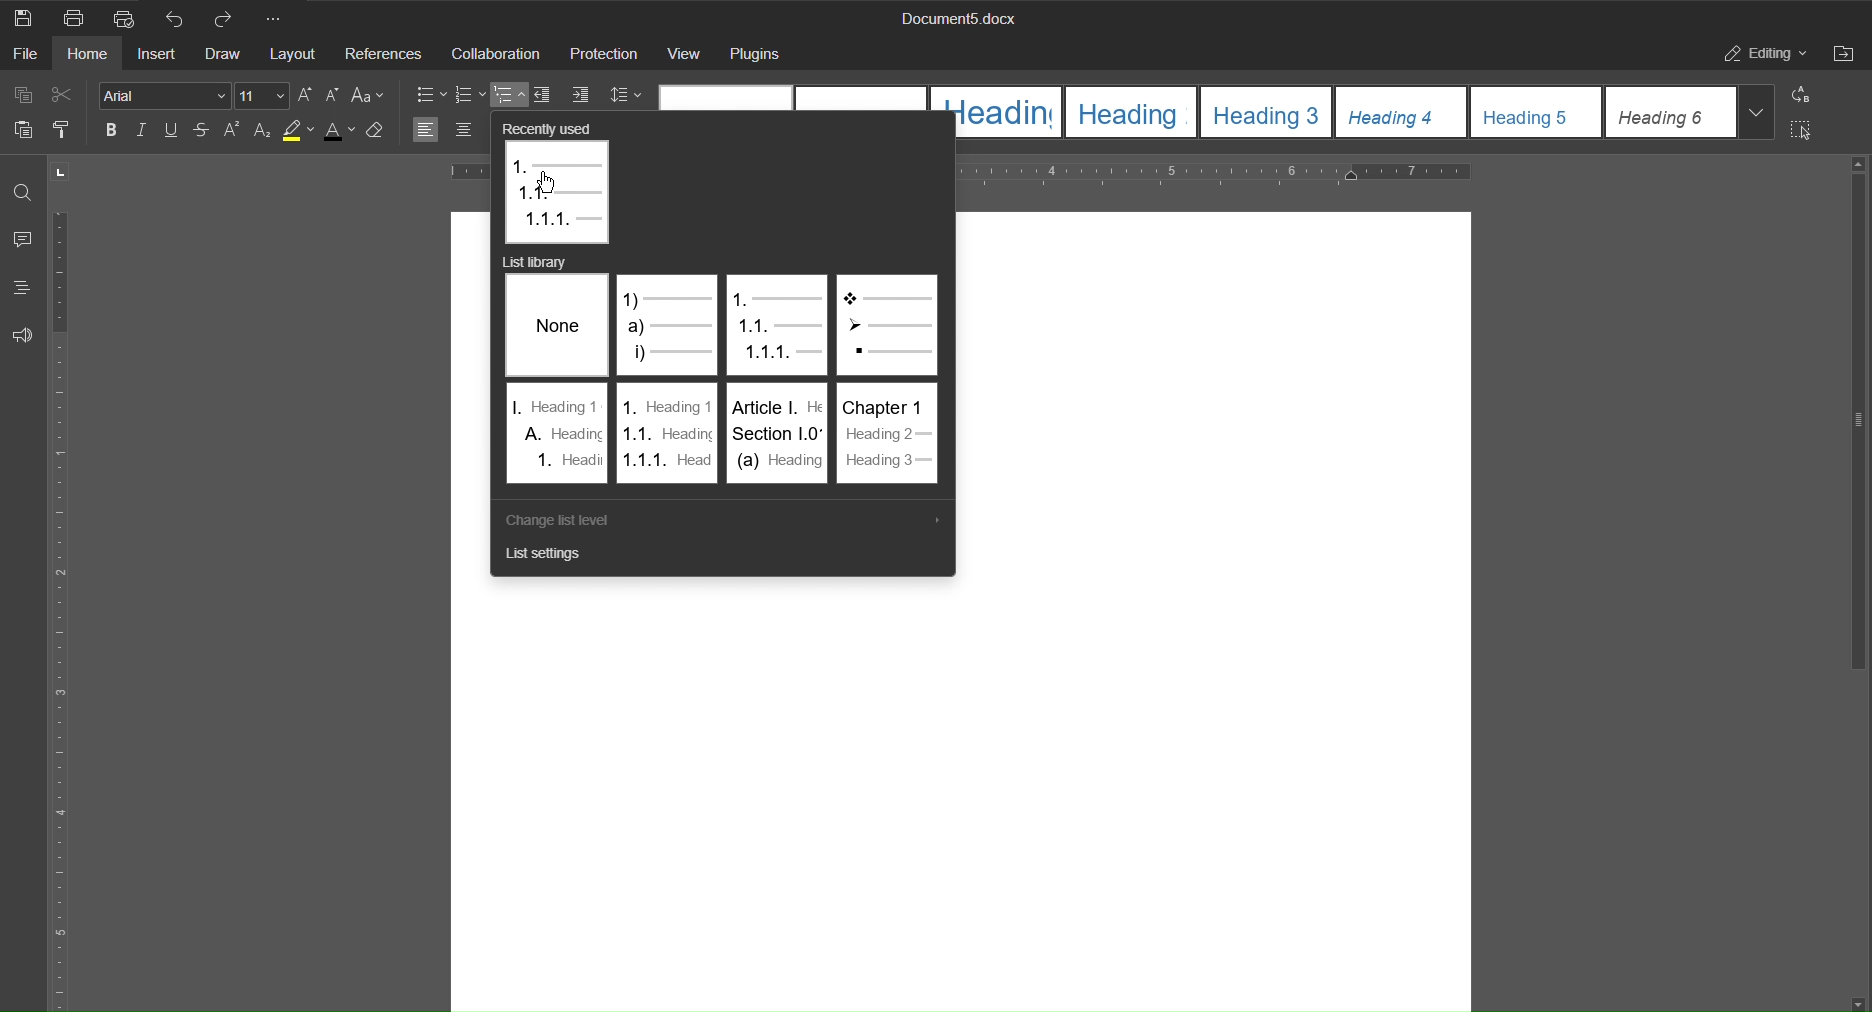 The width and height of the screenshot is (1872, 1012). What do you see at coordinates (278, 18) in the screenshot?
I see `More` at bounding box center [278, 18].